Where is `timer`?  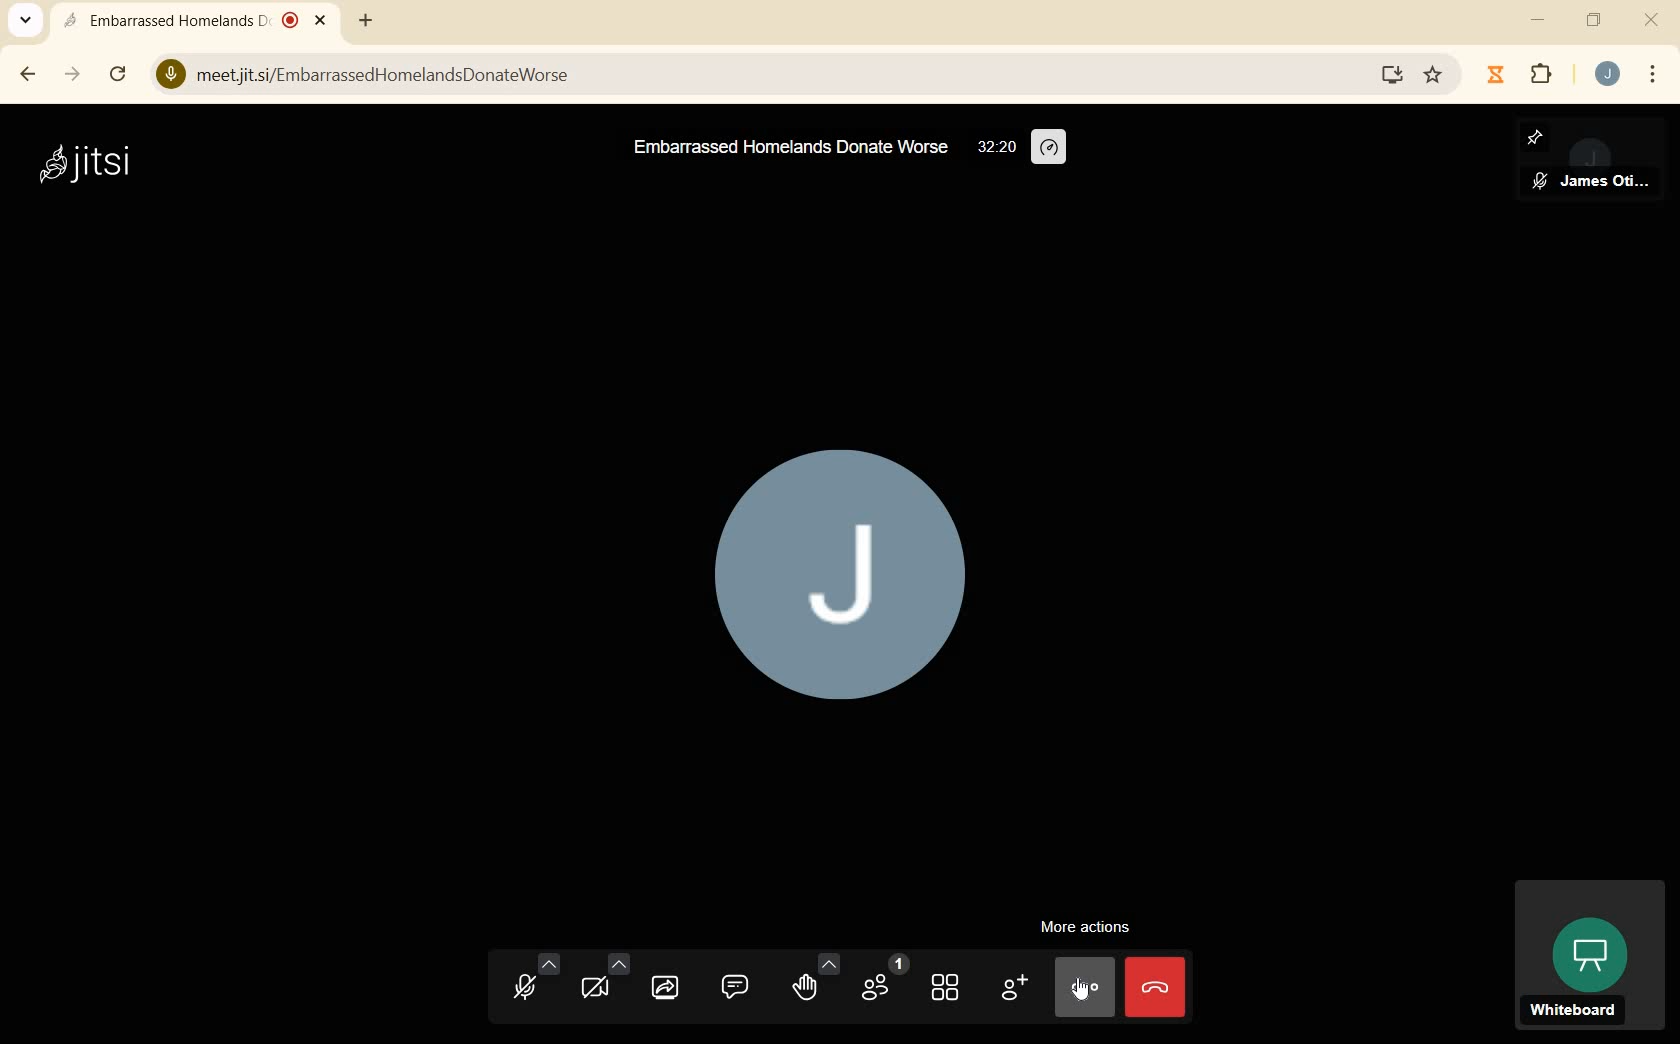 timer is located at coordinates (996, 148).